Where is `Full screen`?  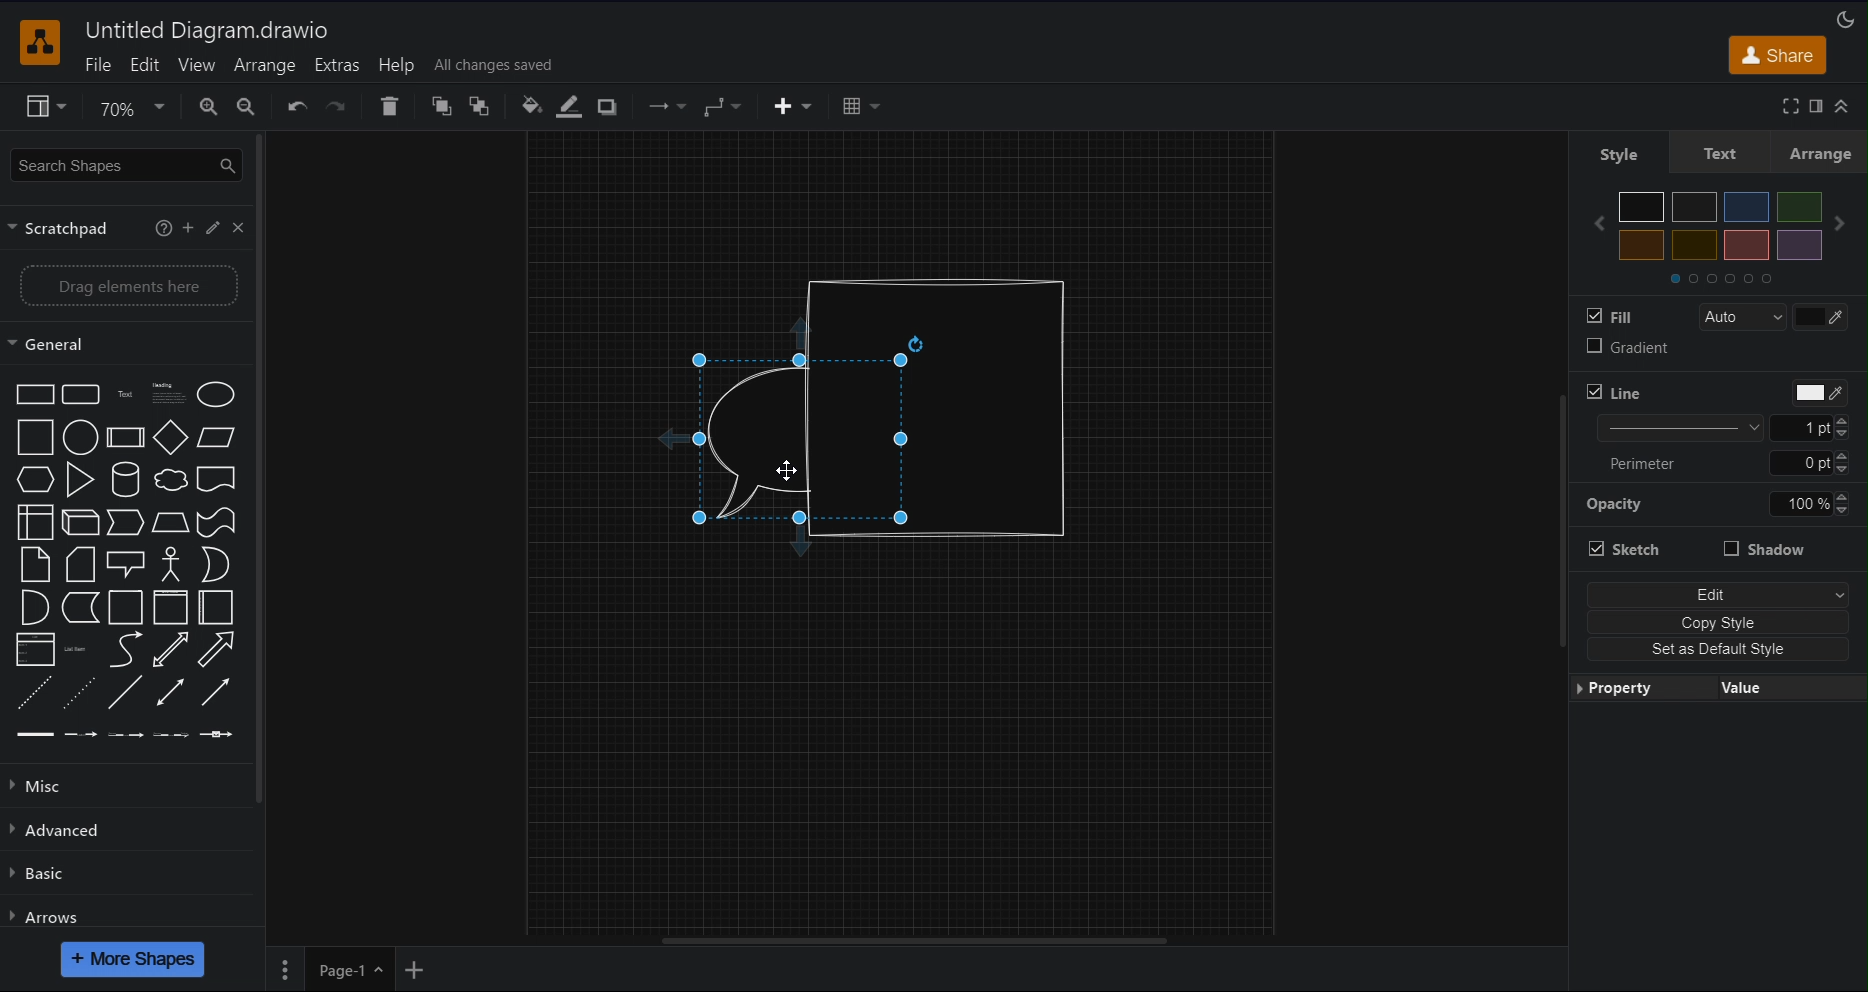 Full screen is located at coordinates (1791, 106).